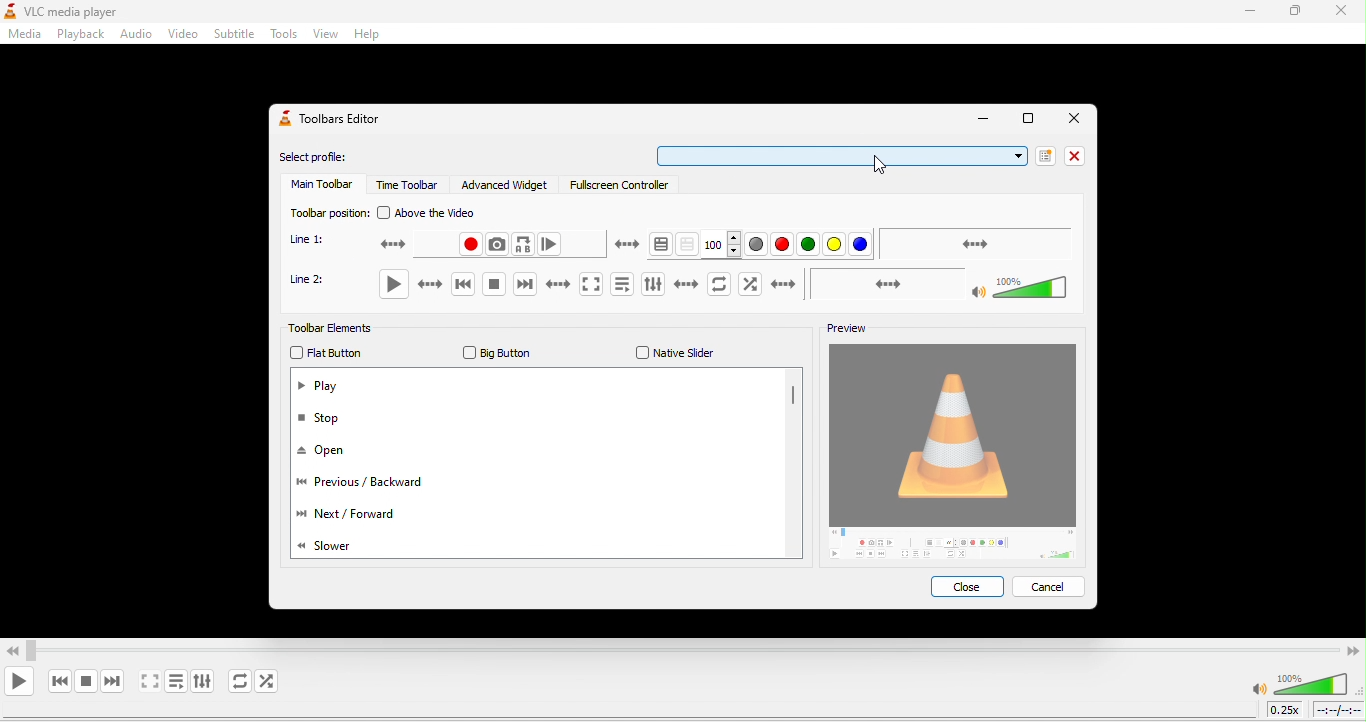  I want to click on maximize, so click(1296, 13).